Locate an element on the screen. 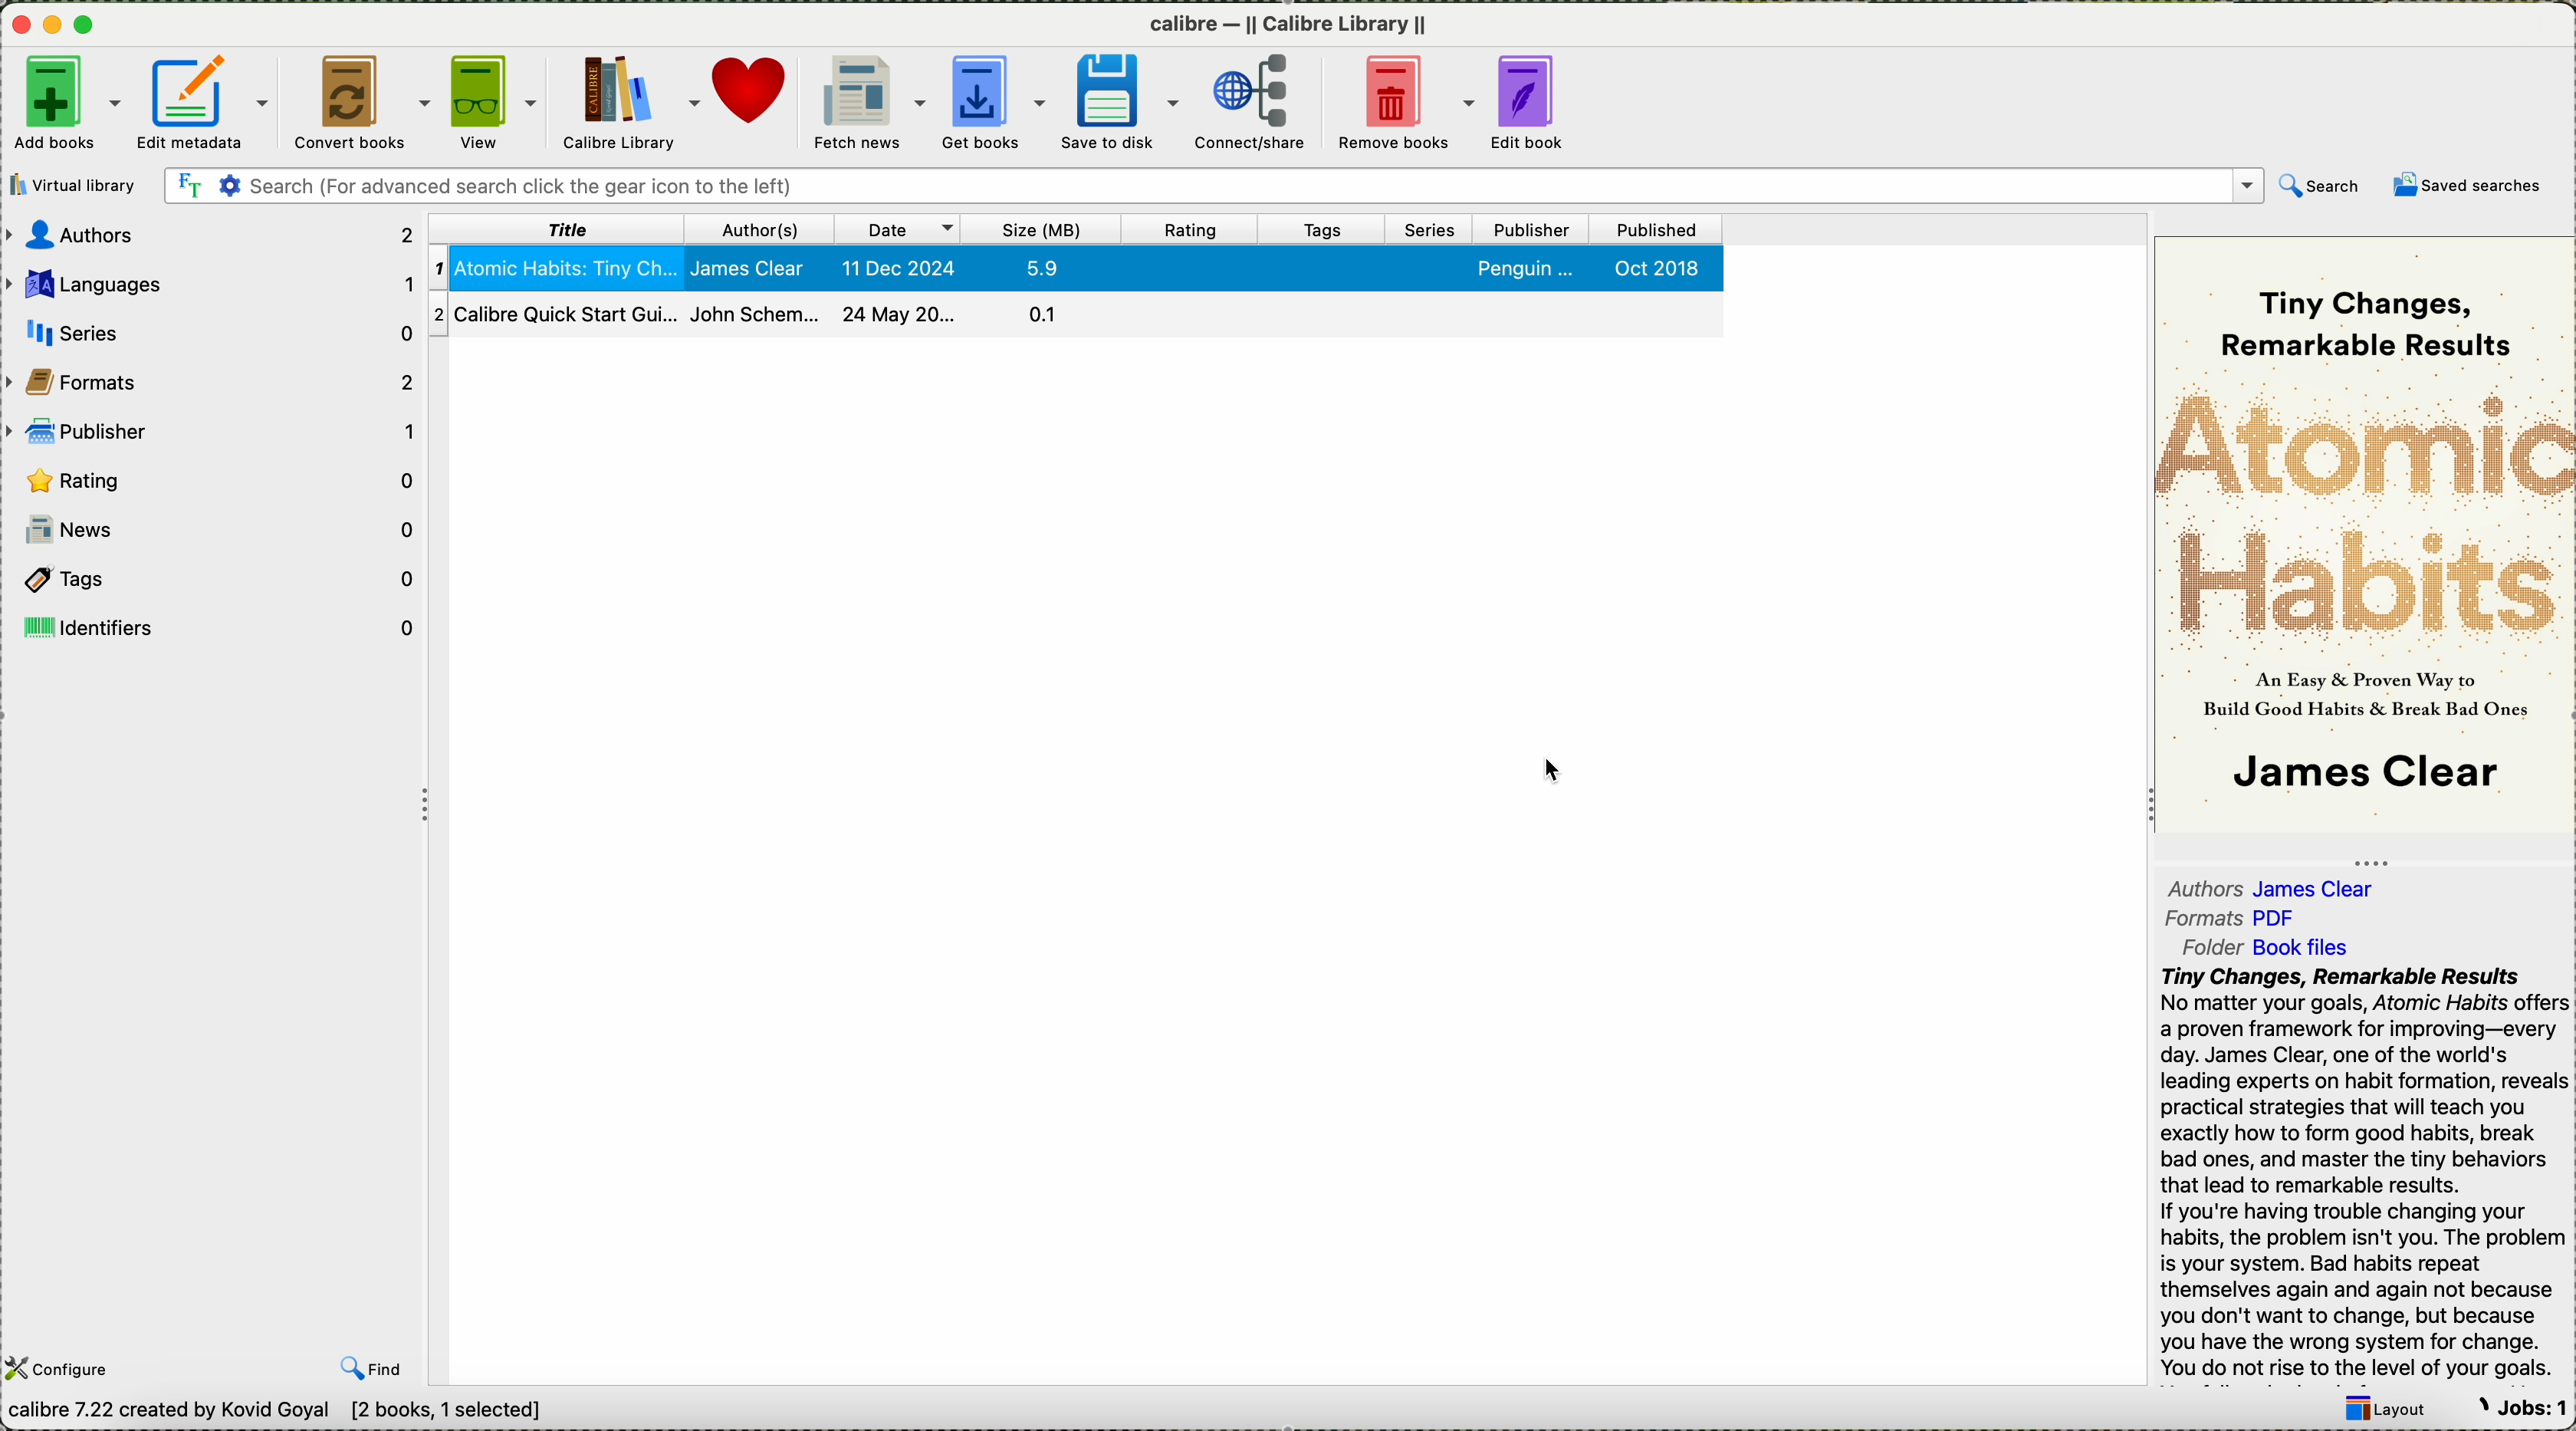 The width and height of the screenshot is (2576, 1431). configure is located at coordinates (61, 1369).